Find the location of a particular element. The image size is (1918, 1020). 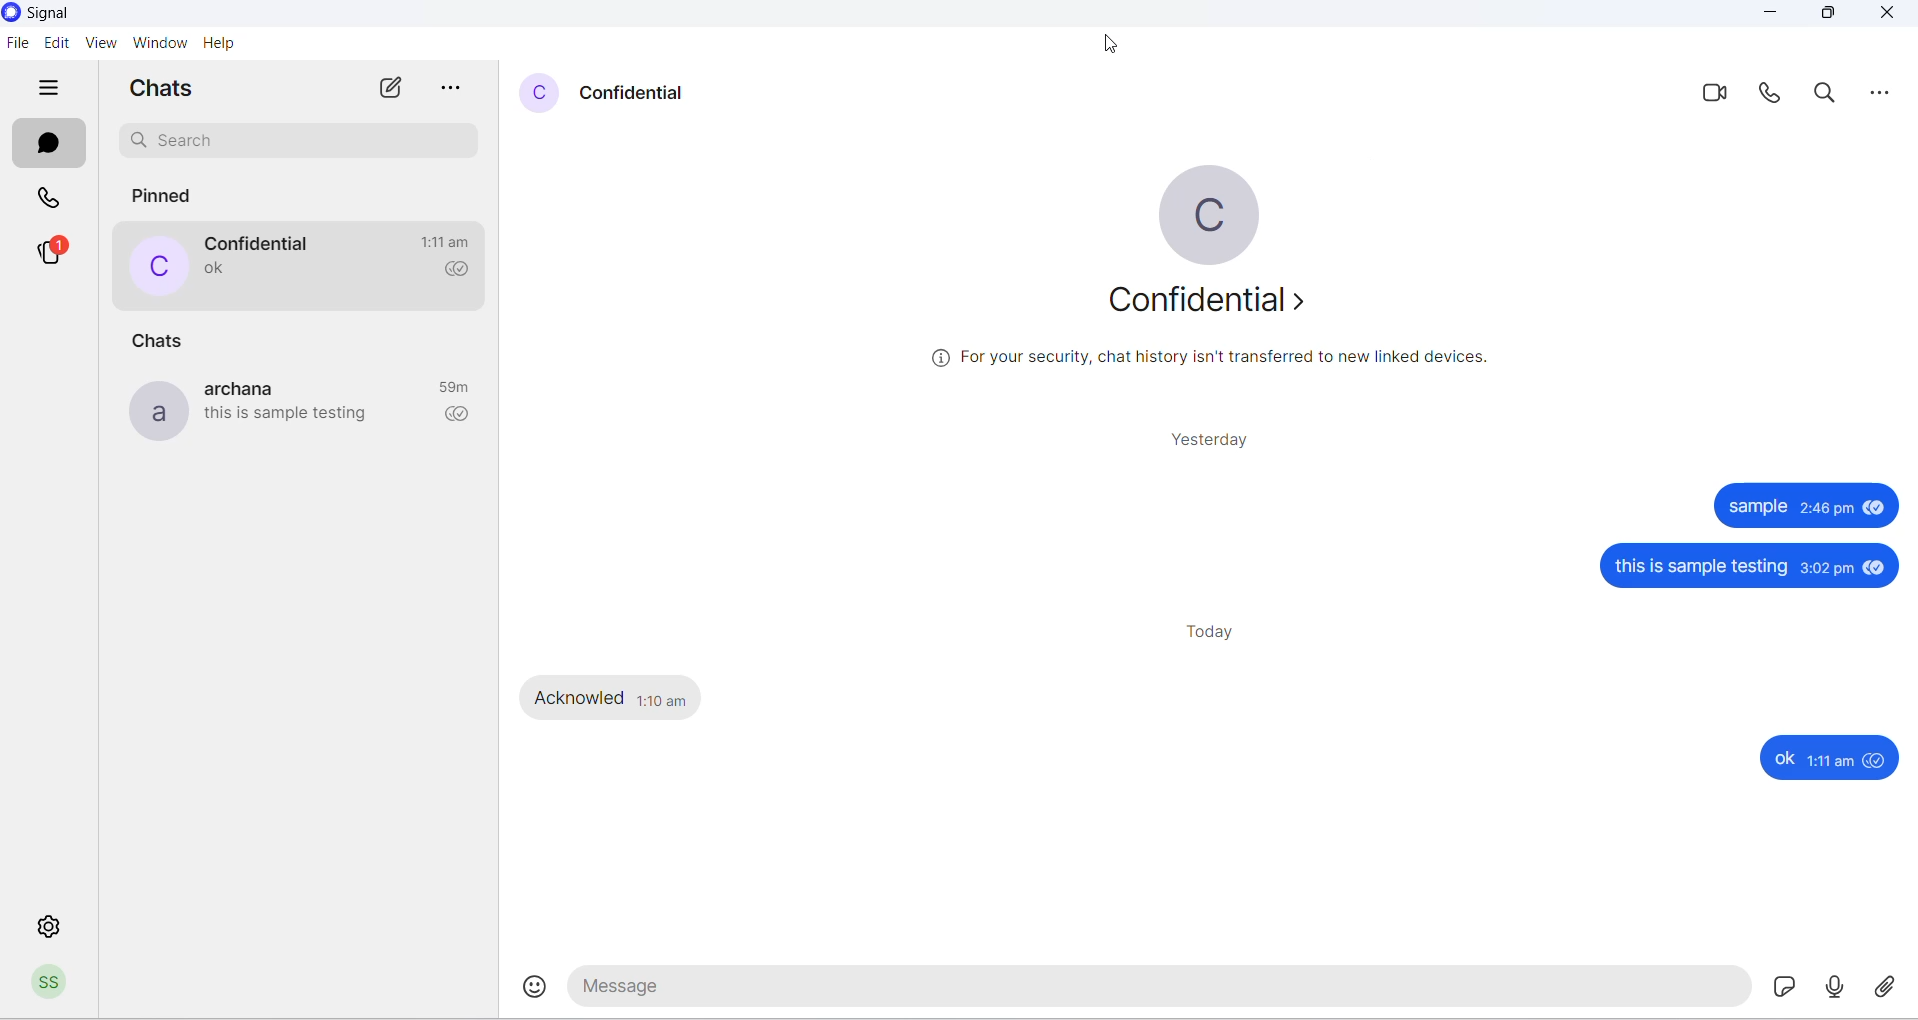

voice call is located at coordinates (1772, 92).